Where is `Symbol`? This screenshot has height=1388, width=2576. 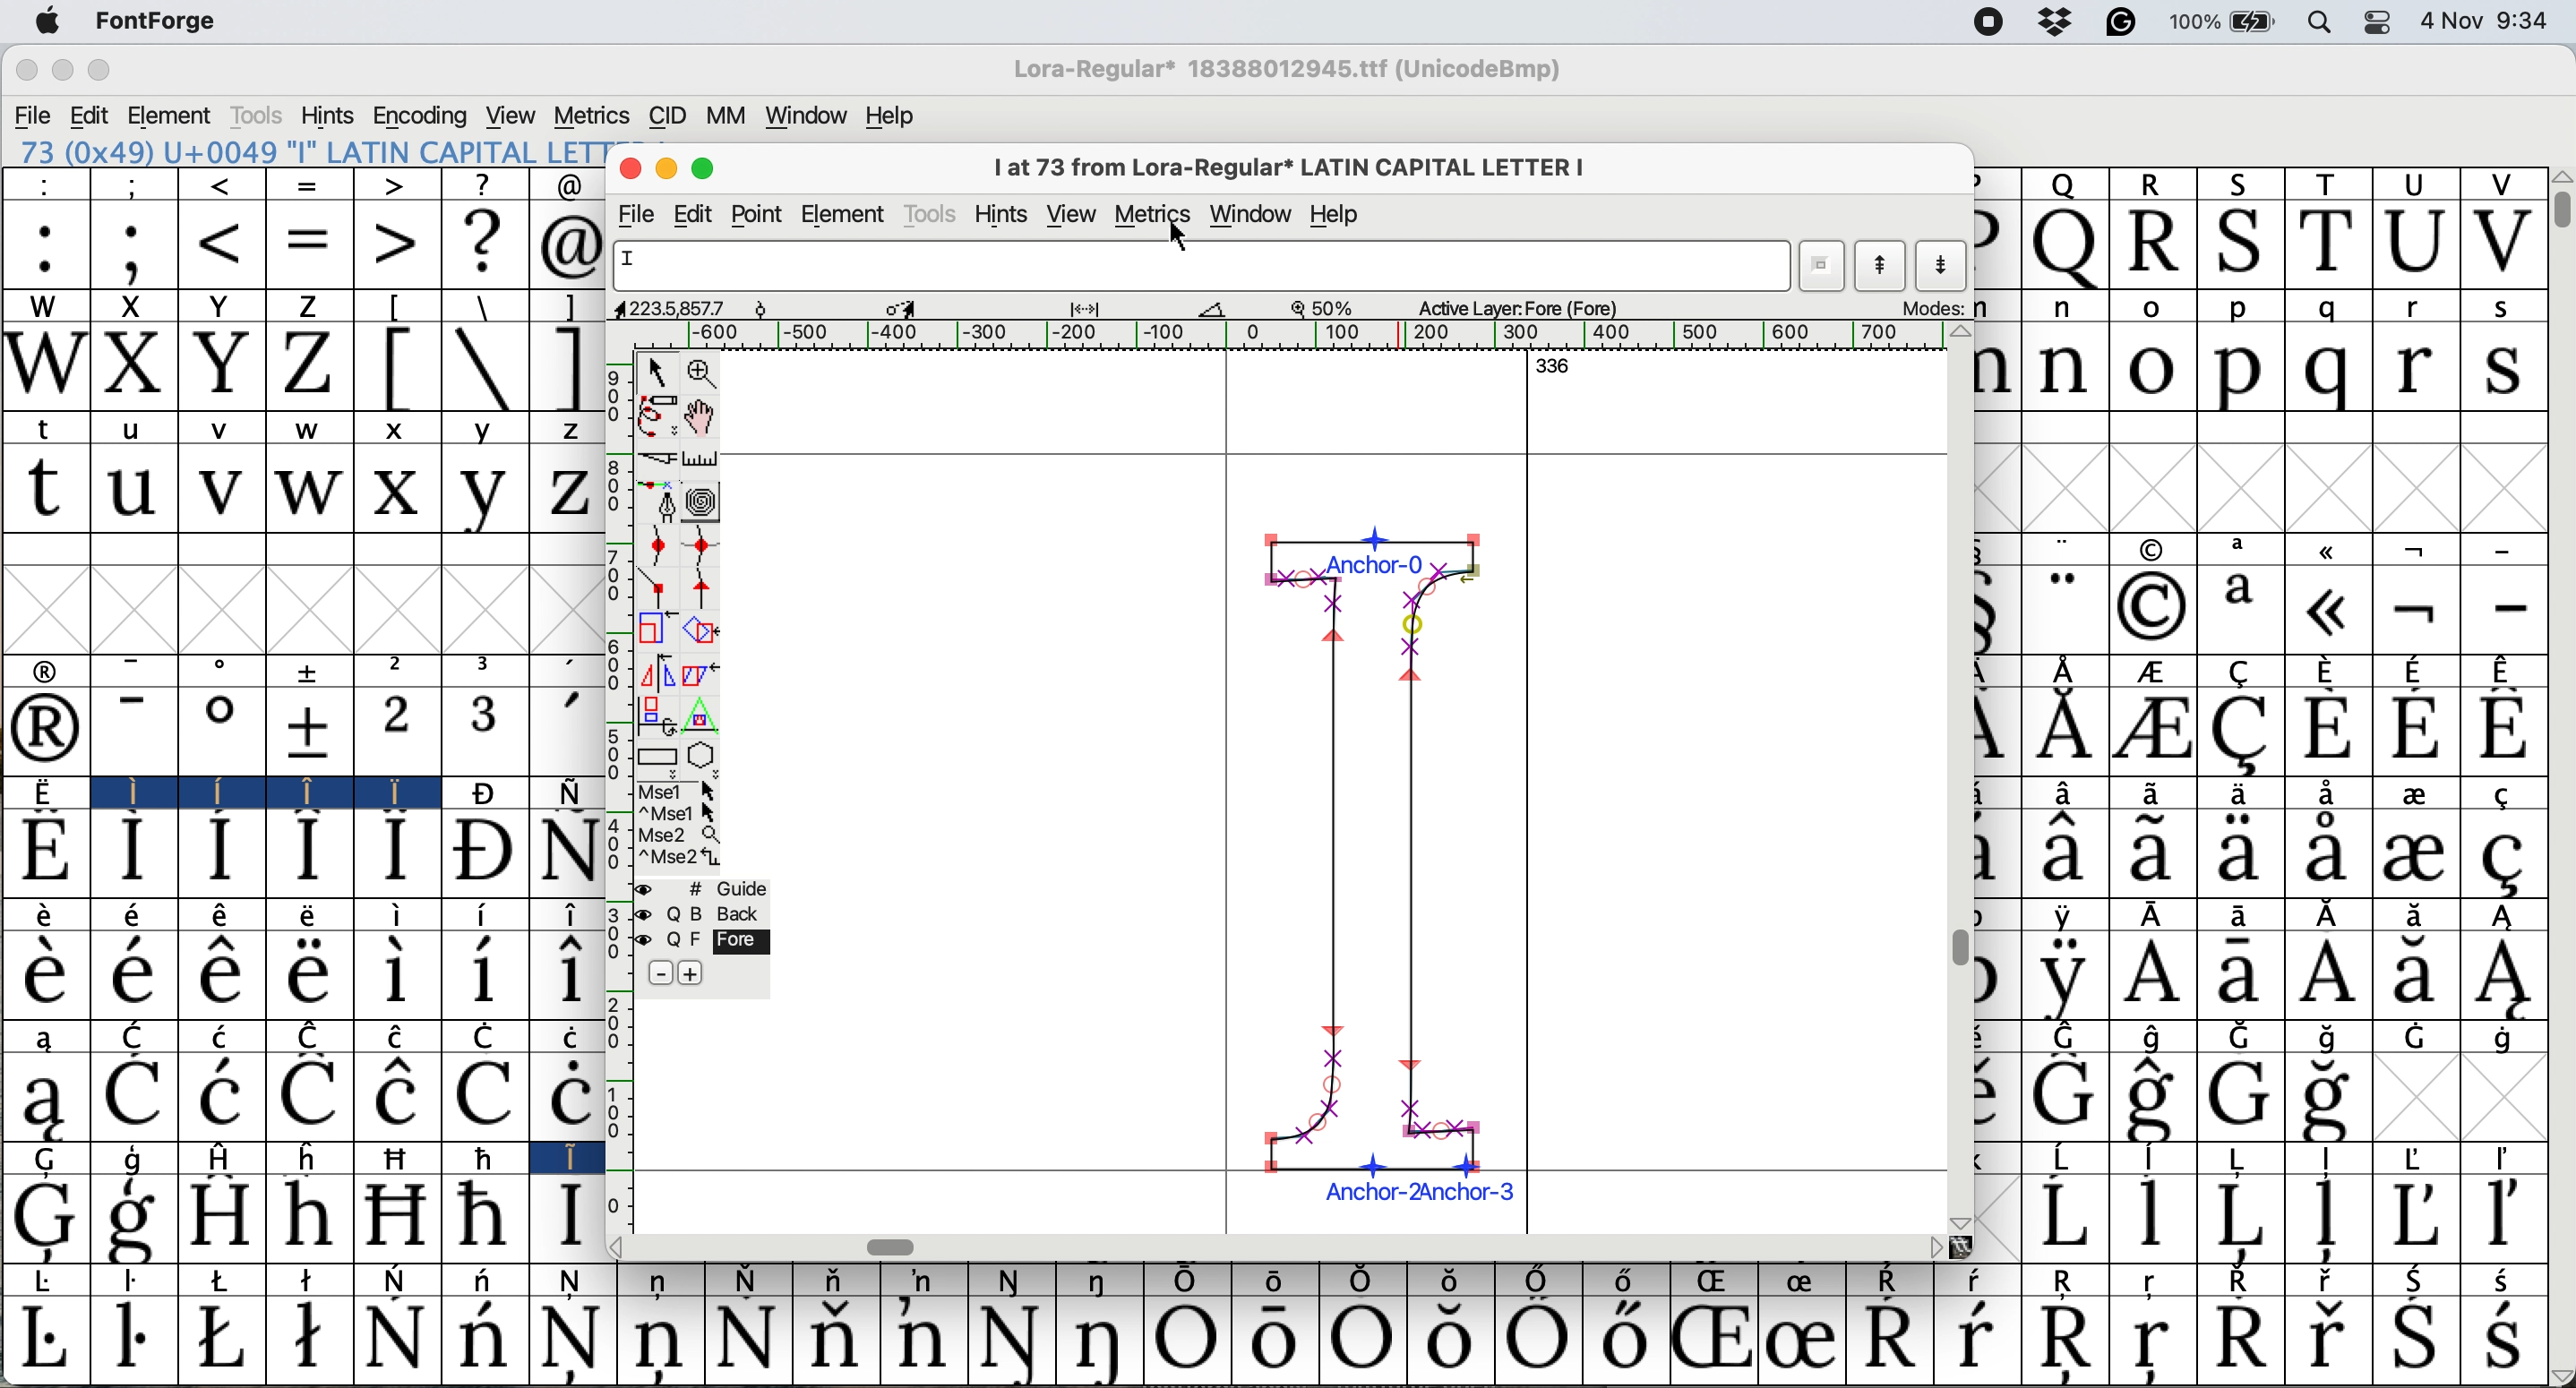
Symbol is located at coordinates (2065, 794).